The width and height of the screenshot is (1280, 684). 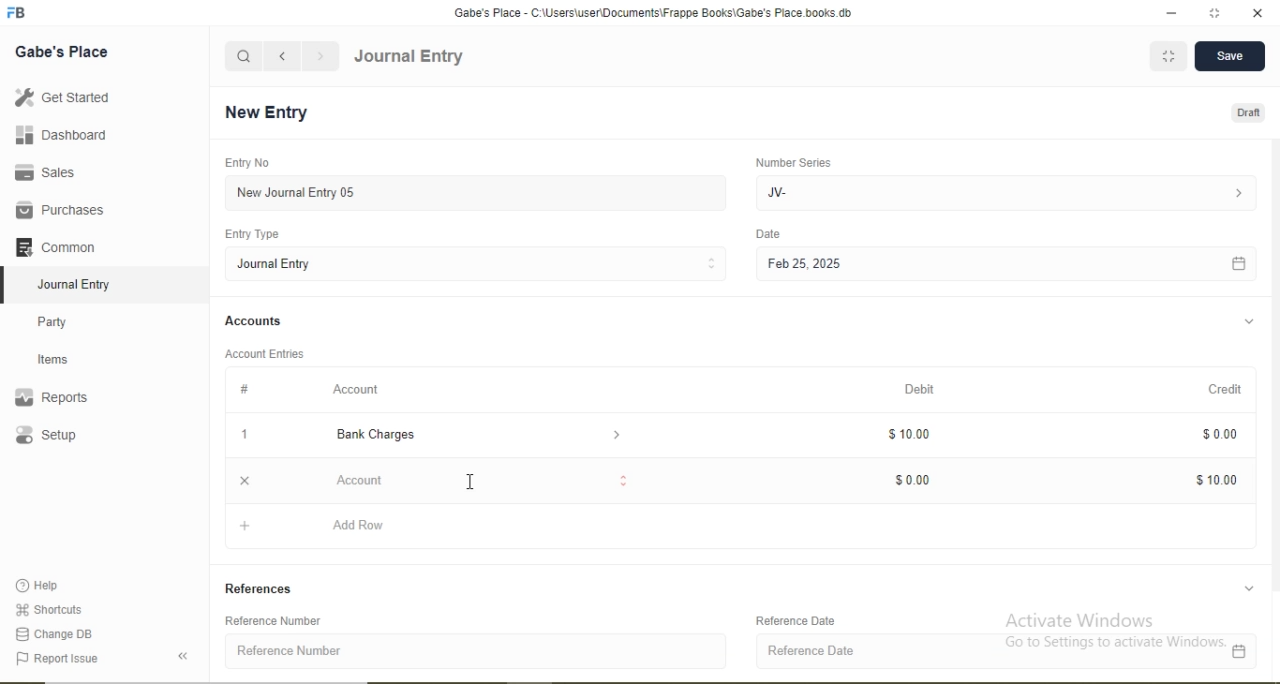 What do you see at coordinates (792, 162) in the screenshot?
I see `Number Series` at bounding box center [792, 162].